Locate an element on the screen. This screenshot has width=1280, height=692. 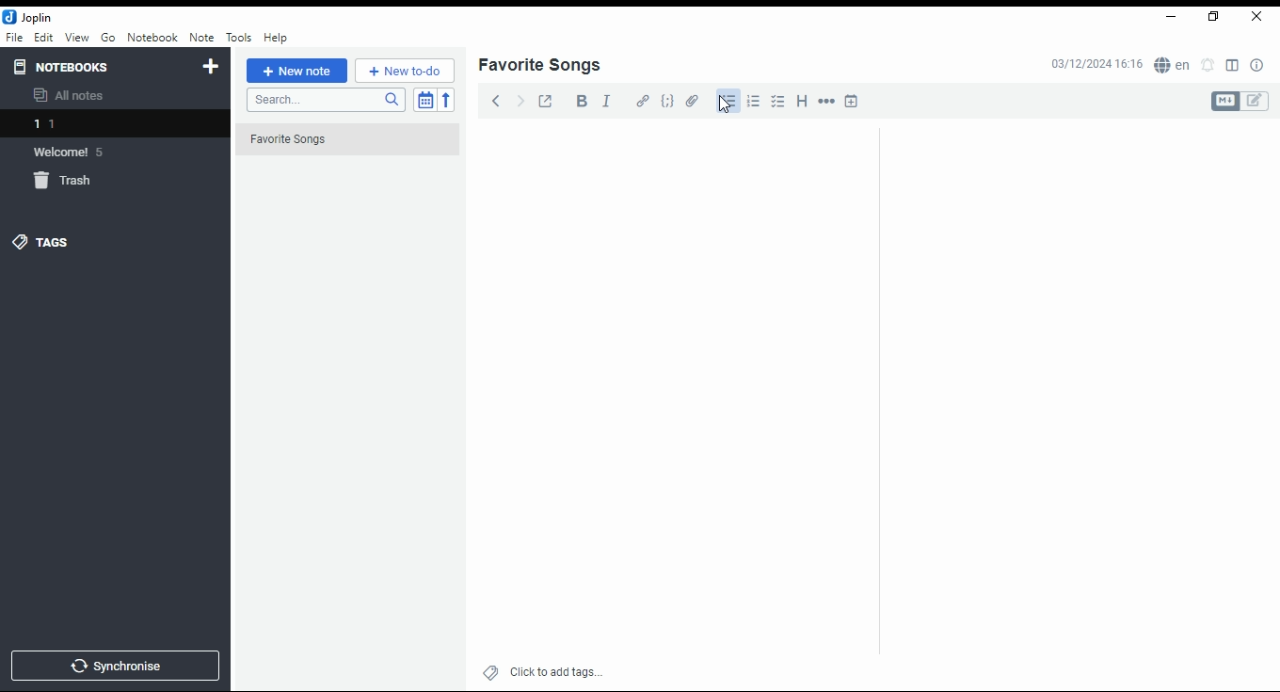
bold is located at coordinates (581, 101).